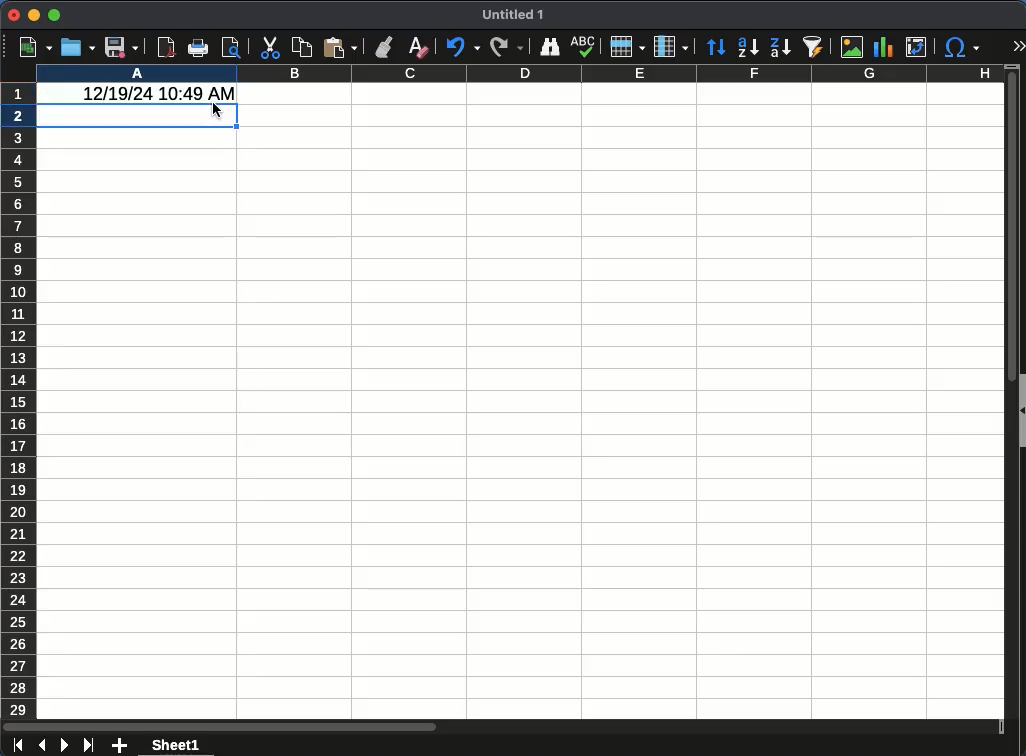 The width and height of the screenshot is (1026, 756). What do you see at coordinates (17, 746) in the screenshot?
I see `first sheet` at bounding box center [17, 746].